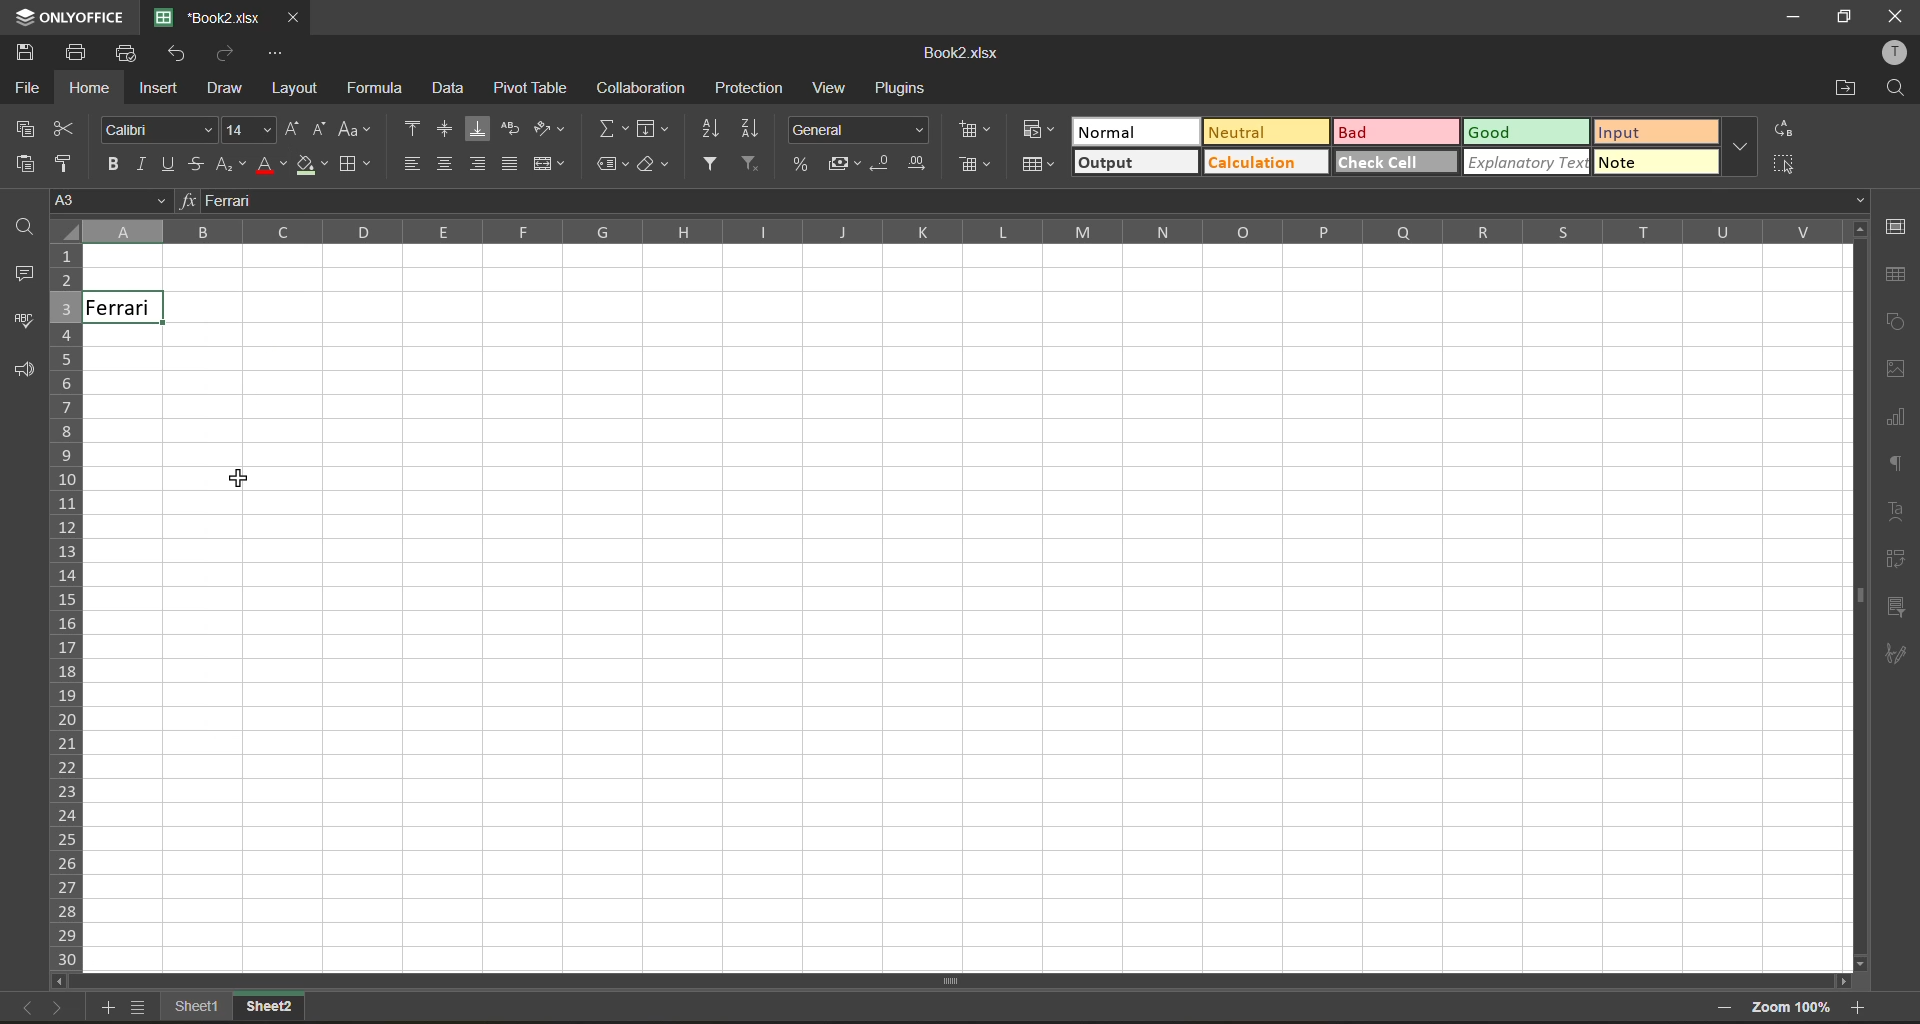  Describe the element at coordinates (309, 165) in the screenshot. I see `fill color` at that location.